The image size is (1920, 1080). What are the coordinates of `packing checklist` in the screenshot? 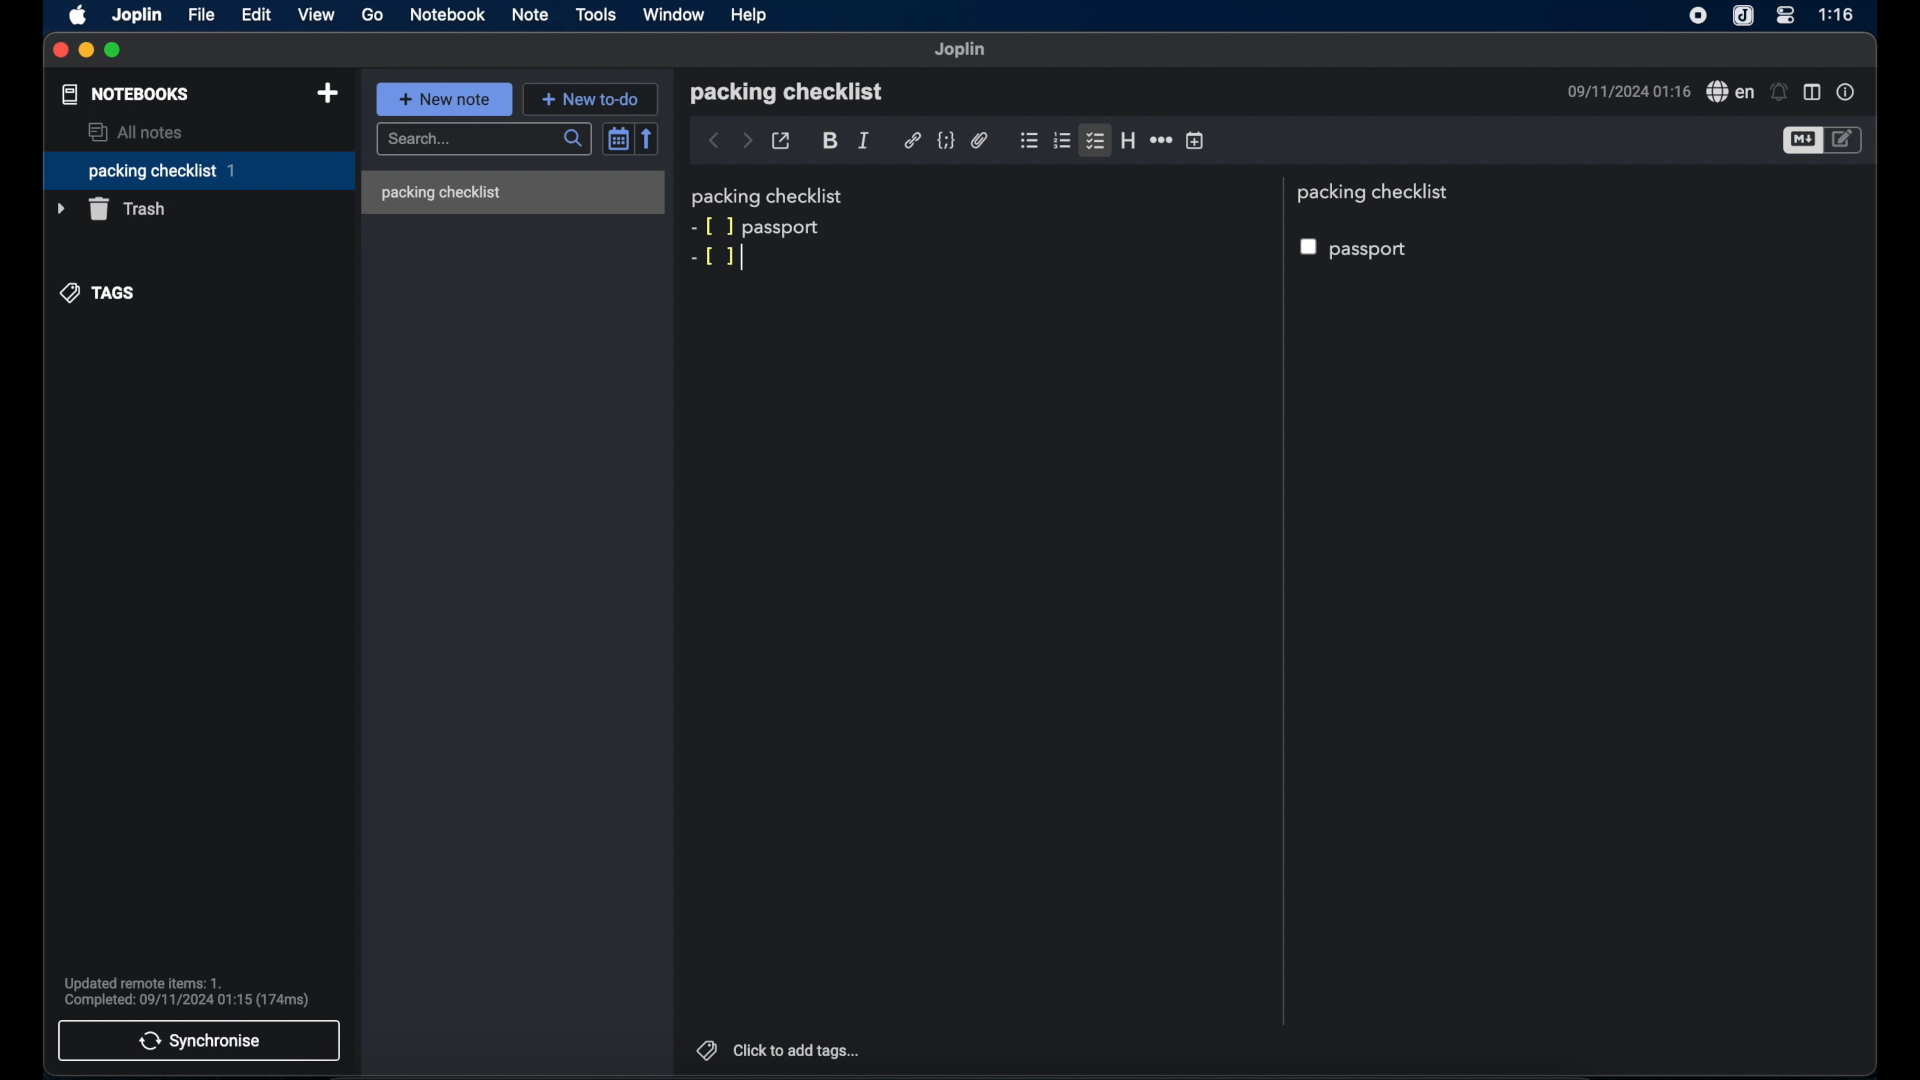 It's located at (786, 92).